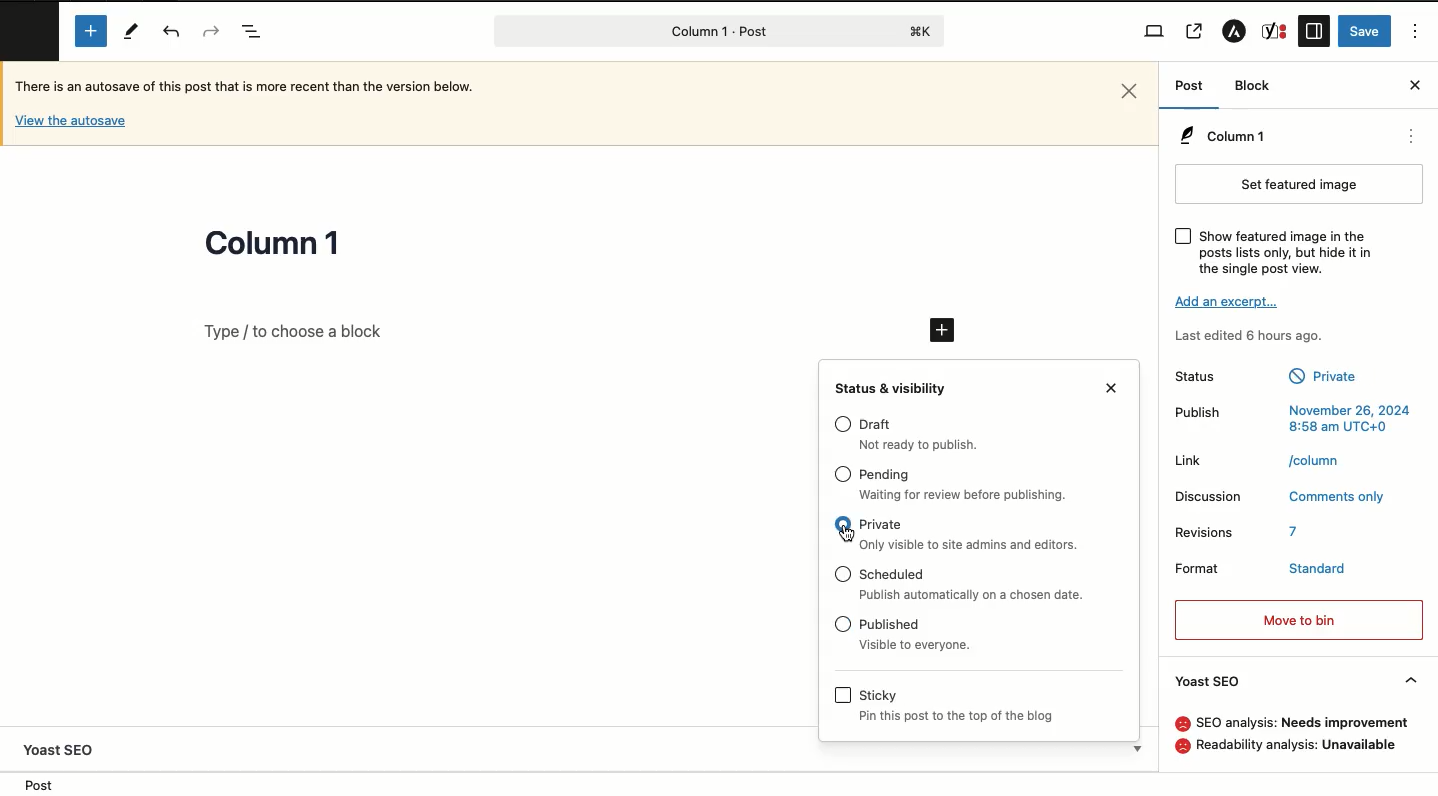  Describe the element at coordinates (885, 475) in the screenshot. I see `Pending` at that location.